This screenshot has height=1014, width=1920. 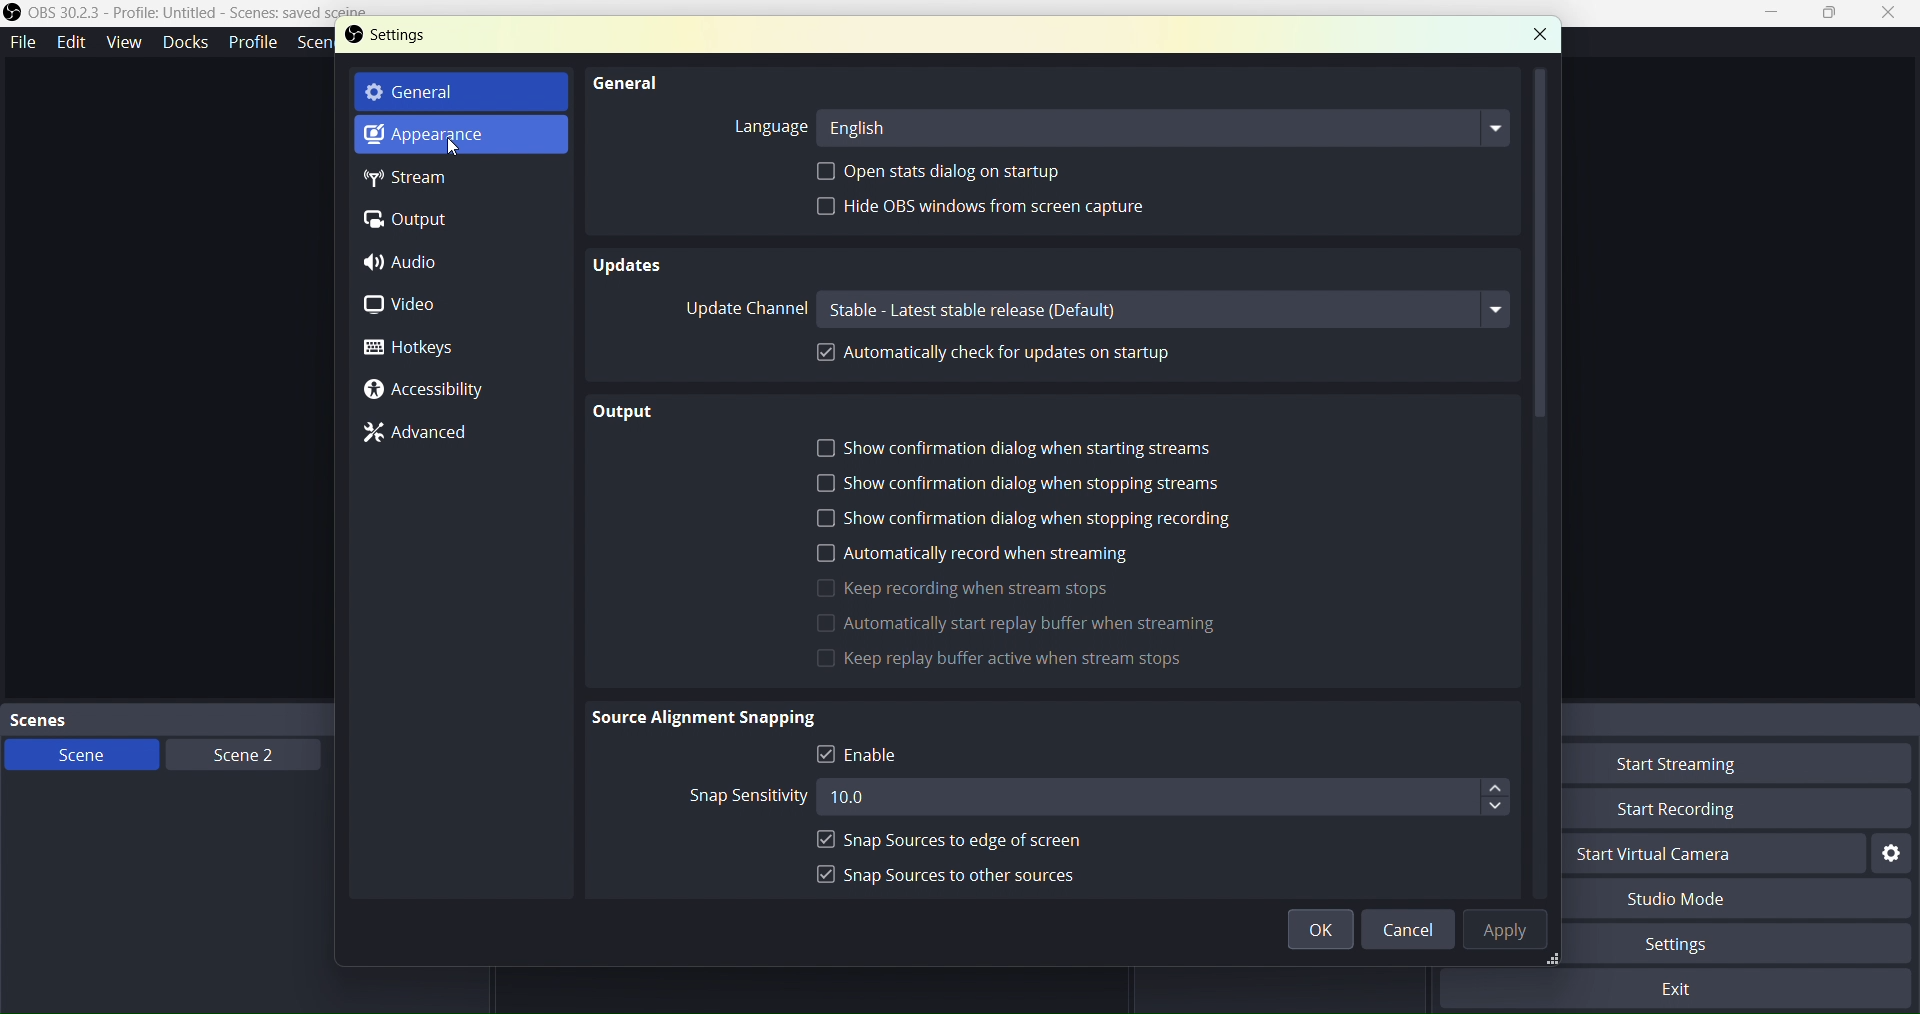 What do you see at coordinates (855, 758) in the screenshot?
I see `Enable` at bounding box center [855, 758].